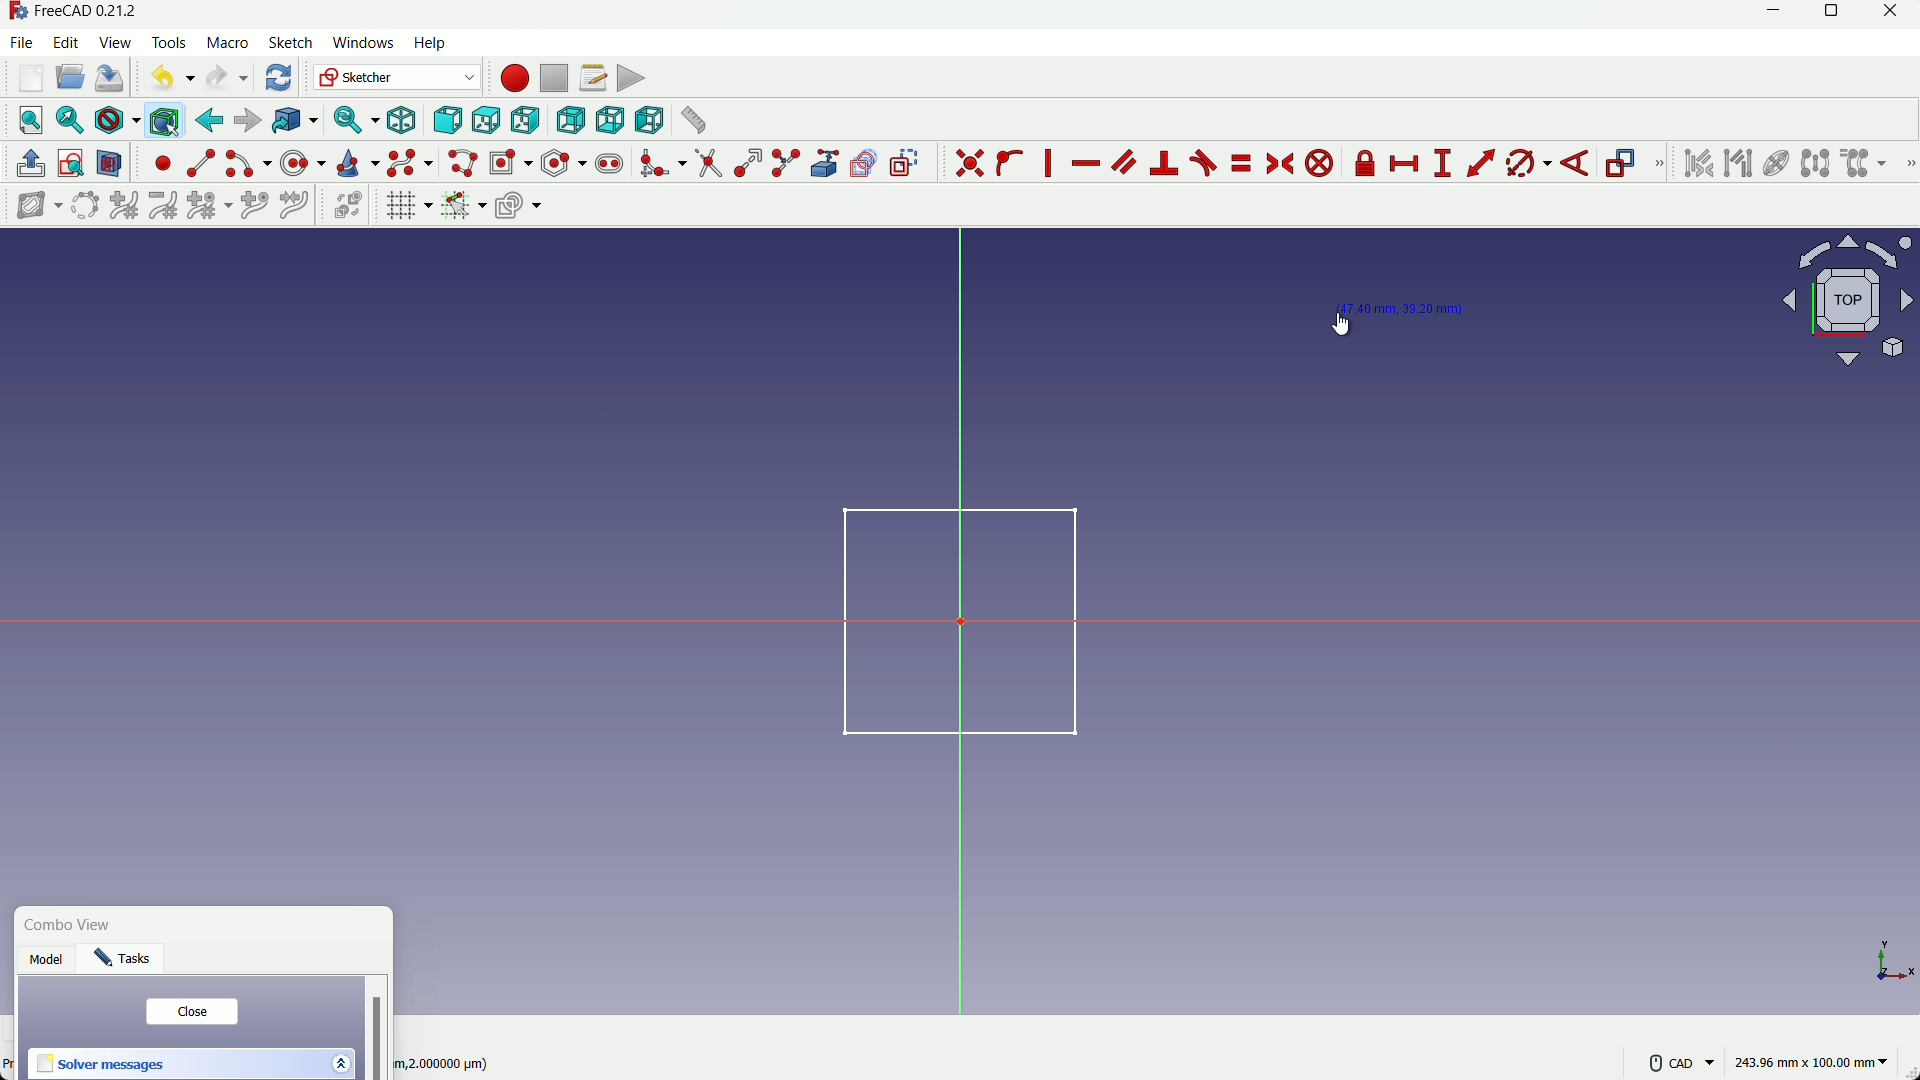  I want to click on create arc, so click(248, 164).